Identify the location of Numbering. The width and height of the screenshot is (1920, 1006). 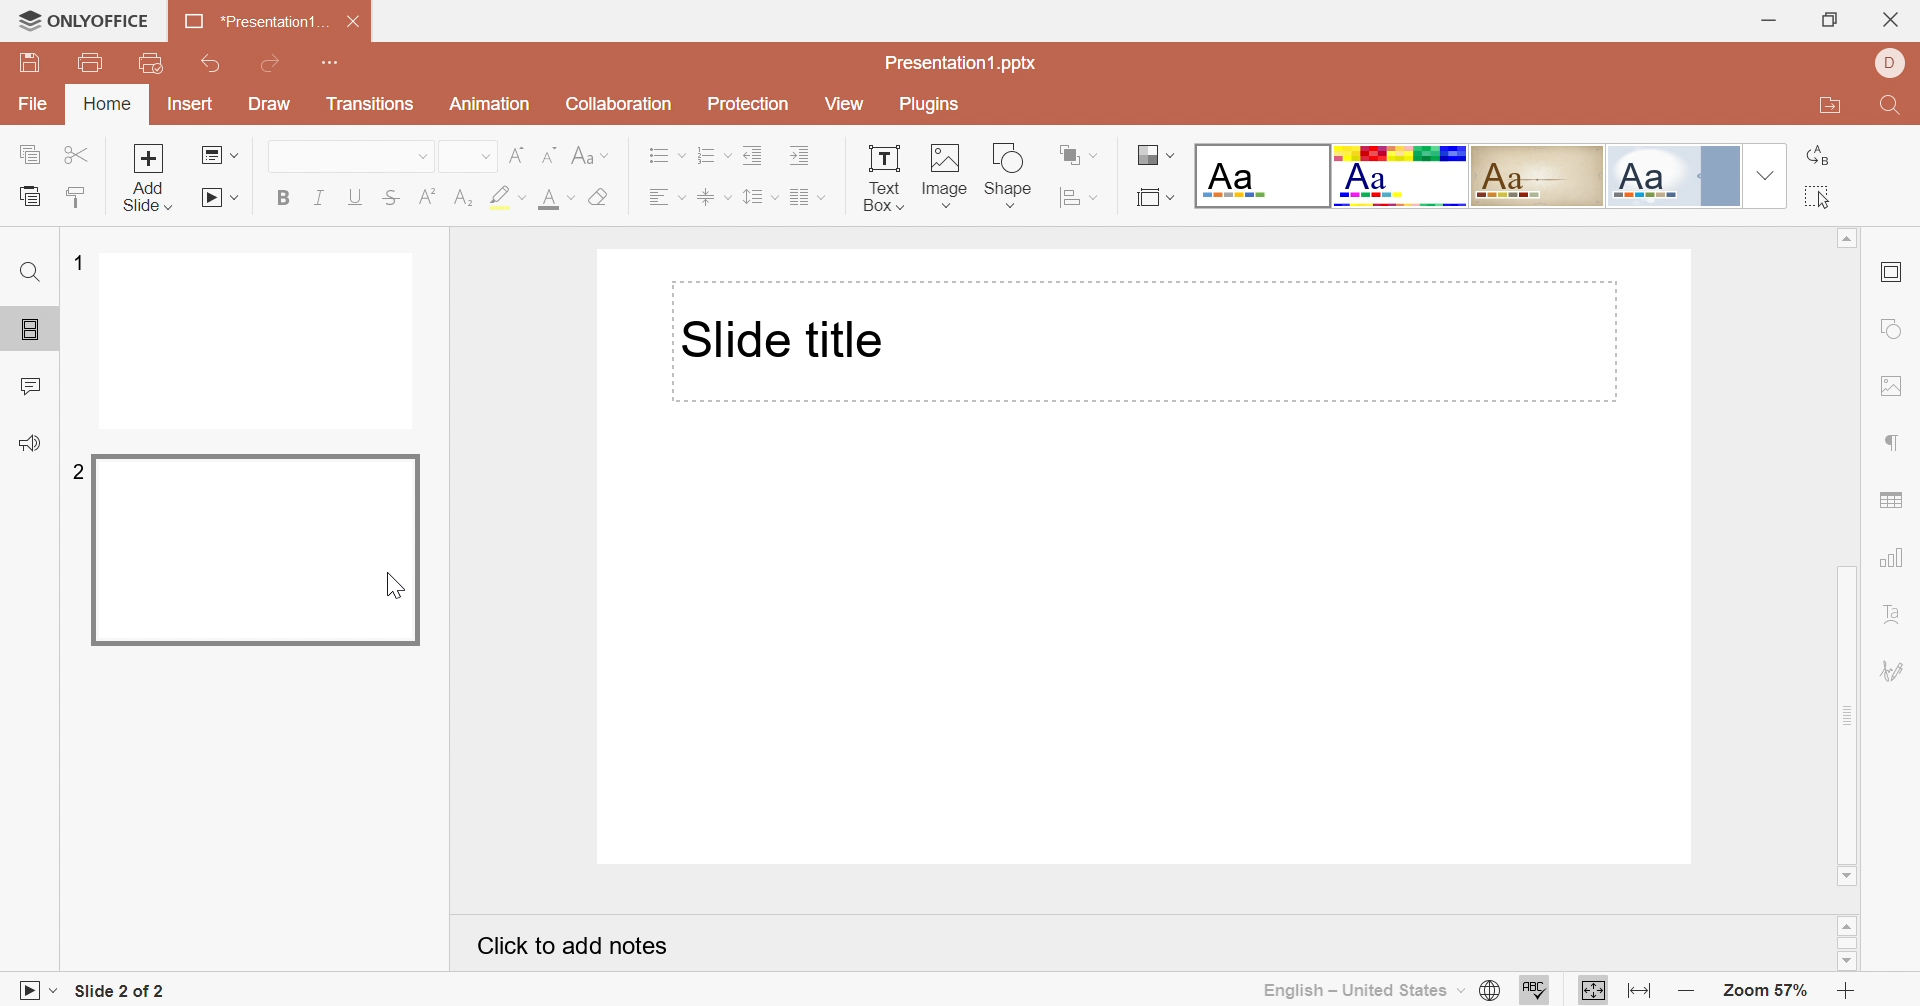
(717, 154).